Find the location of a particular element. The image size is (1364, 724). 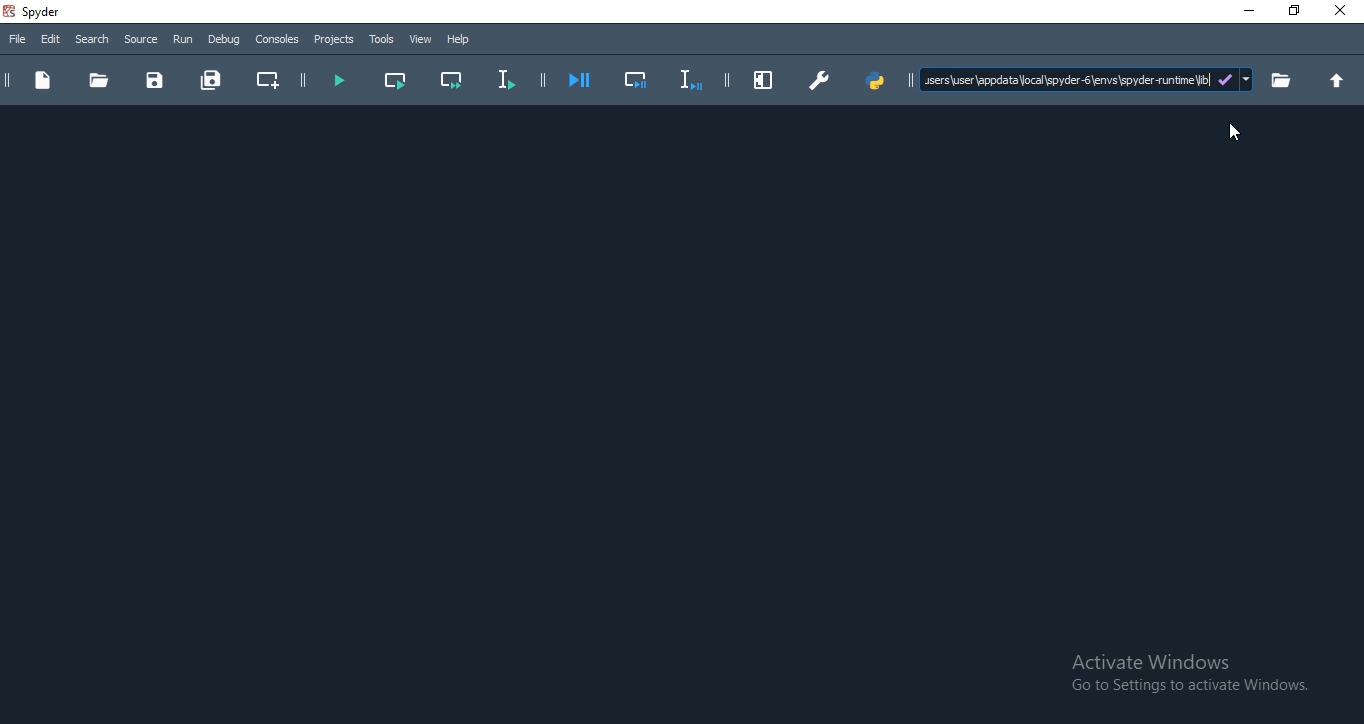

run current cell and go to next line is located at coordinates (454, 81).